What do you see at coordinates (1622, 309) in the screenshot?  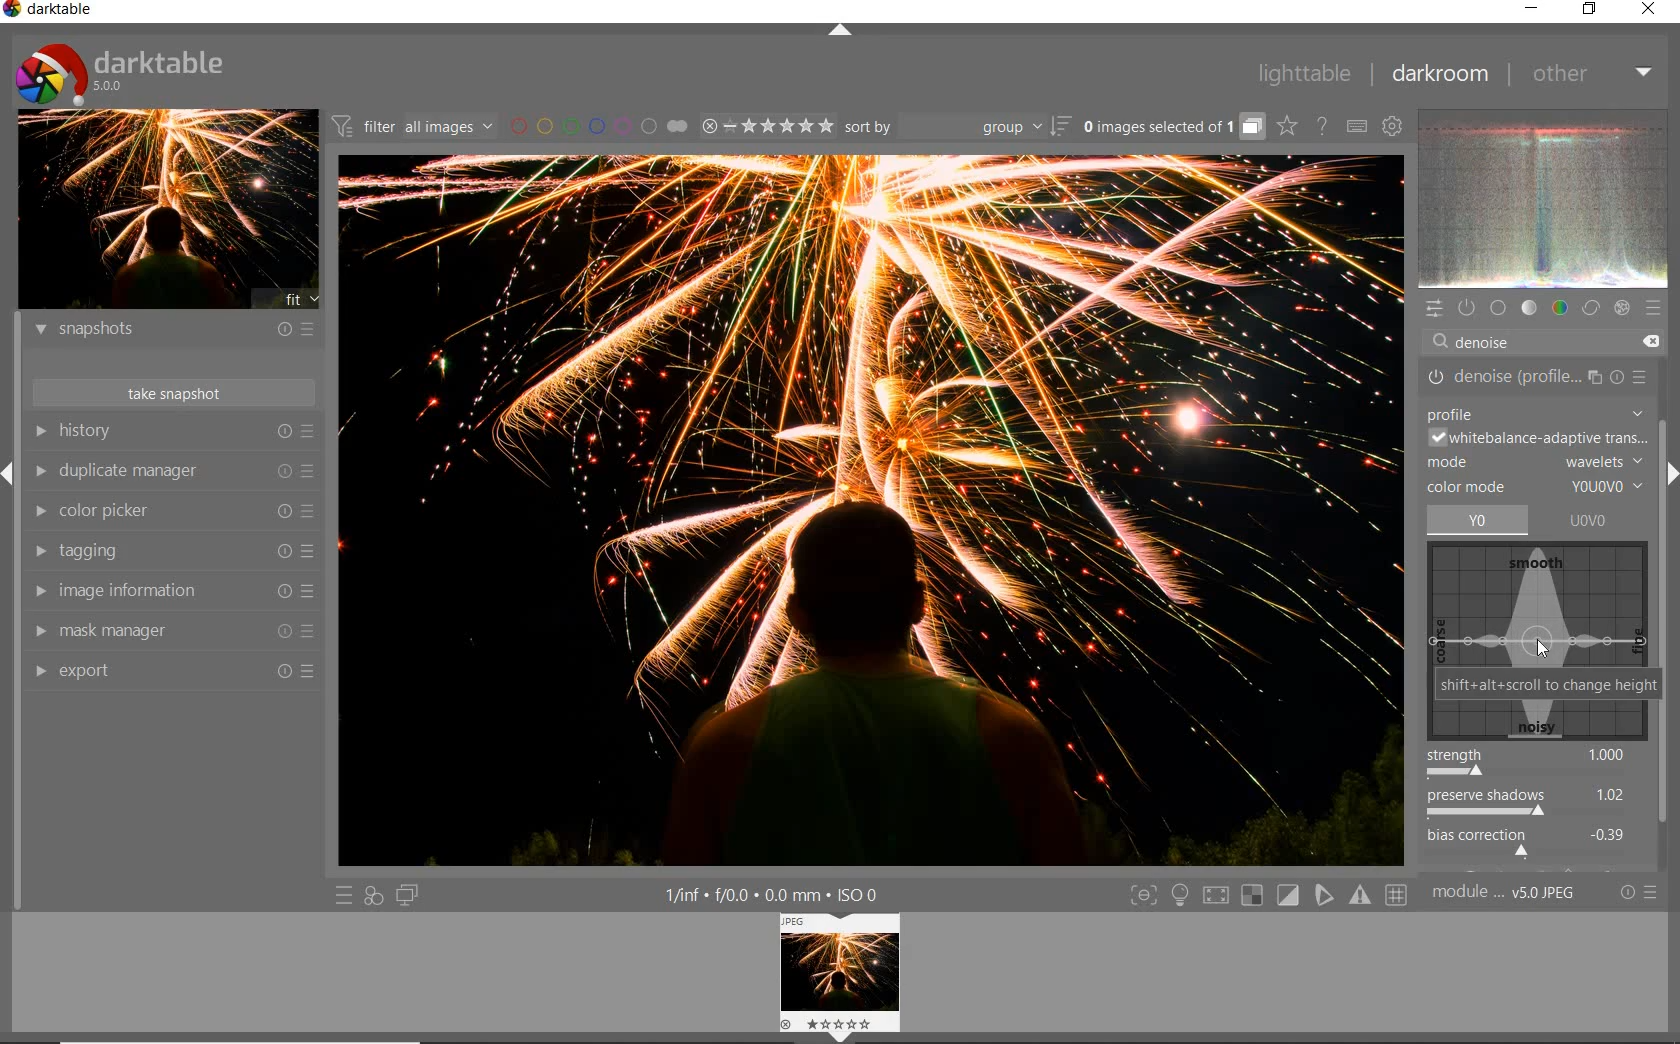 I see `effect` at bounding box center [1622, 309].